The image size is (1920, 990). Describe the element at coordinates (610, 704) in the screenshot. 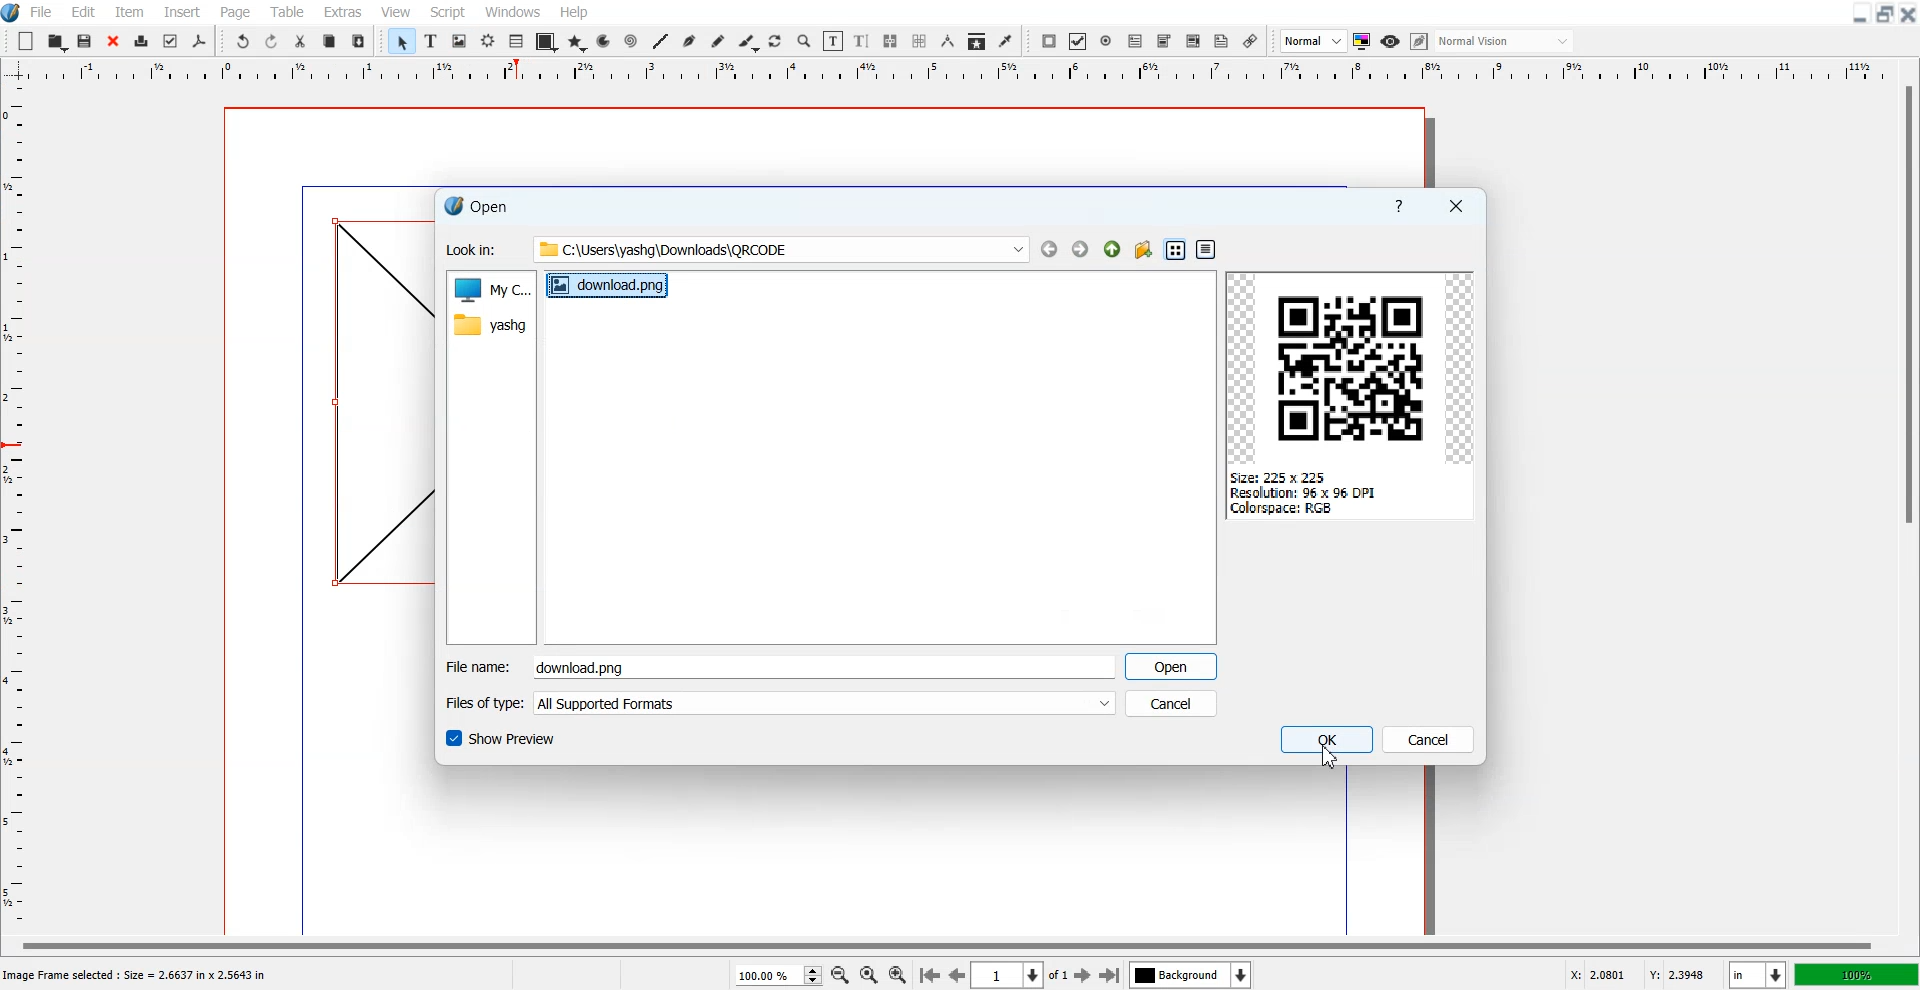

I see `All Supported Formats ` at that location.